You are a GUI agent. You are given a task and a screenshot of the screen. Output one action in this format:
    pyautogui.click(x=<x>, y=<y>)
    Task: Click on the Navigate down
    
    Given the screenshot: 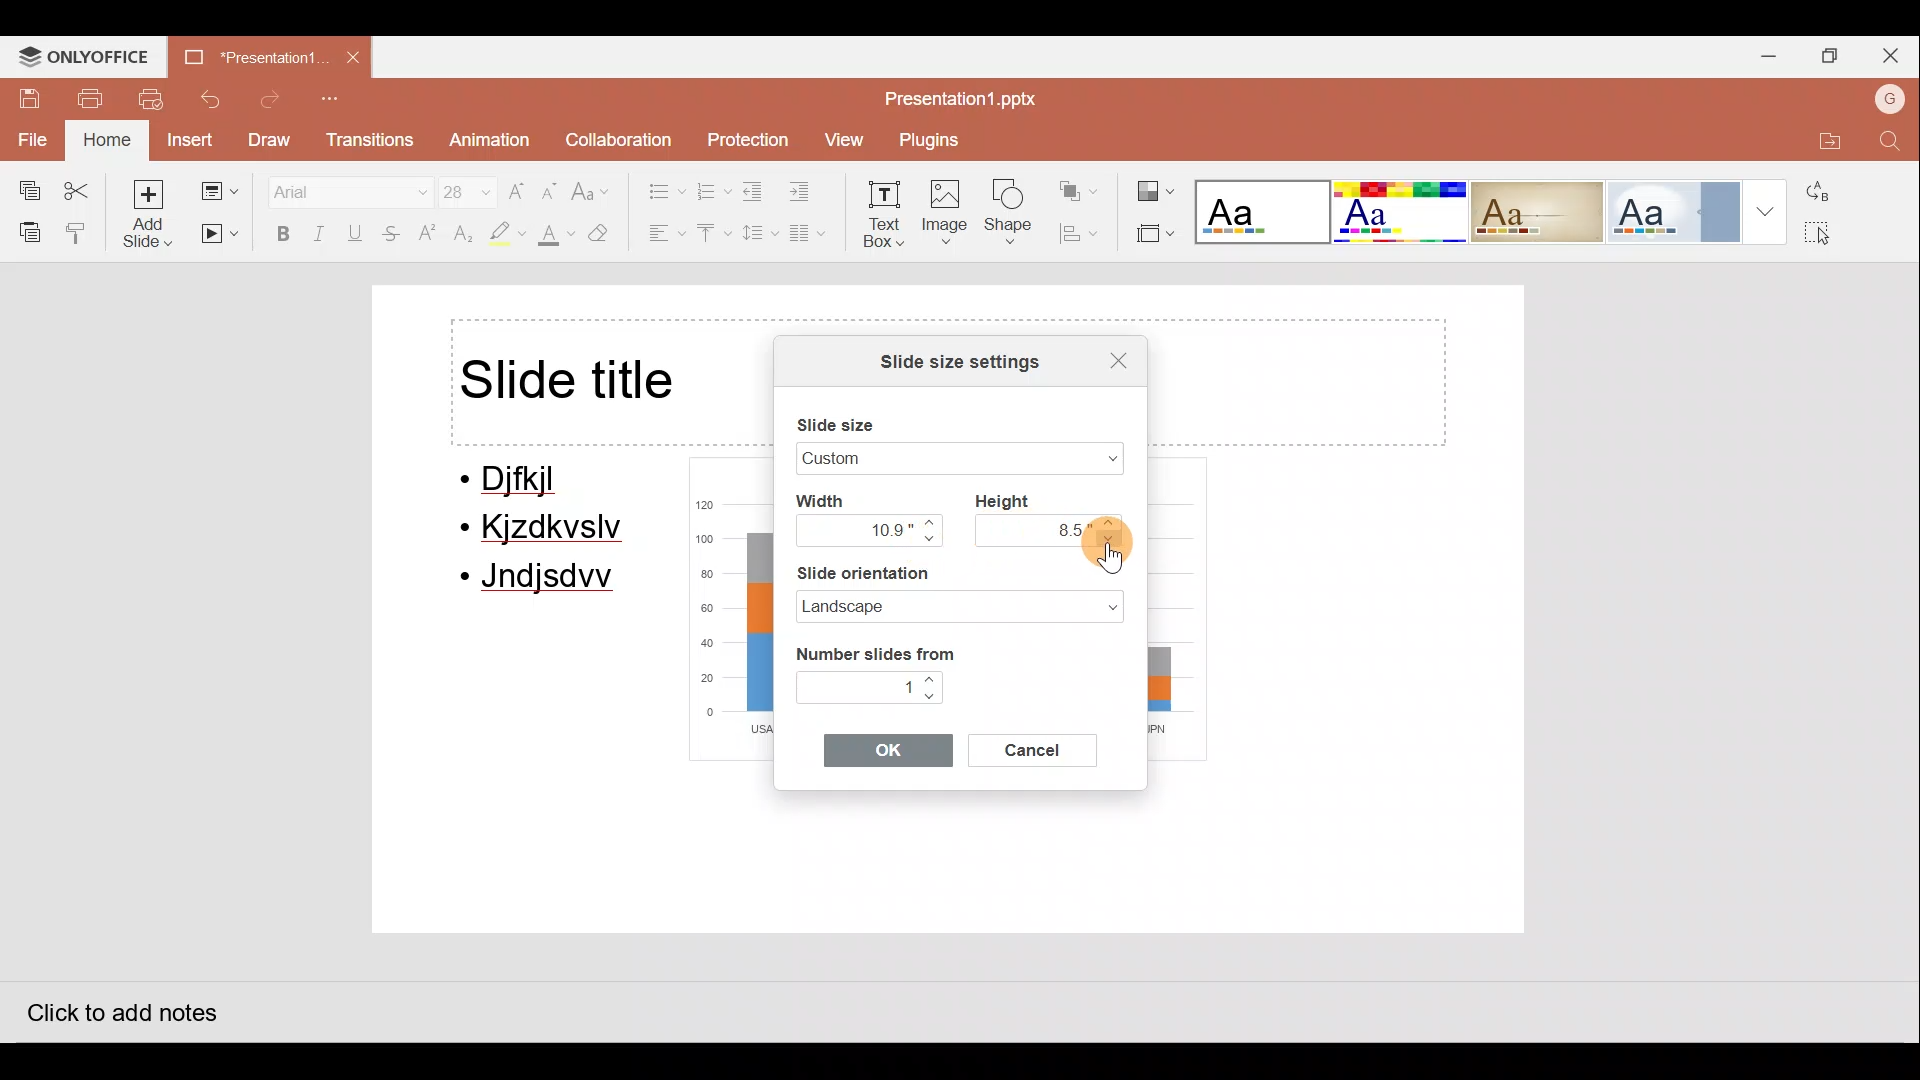 What is the action you would take?
    pyautogui.click(x=1113, y=540)
    